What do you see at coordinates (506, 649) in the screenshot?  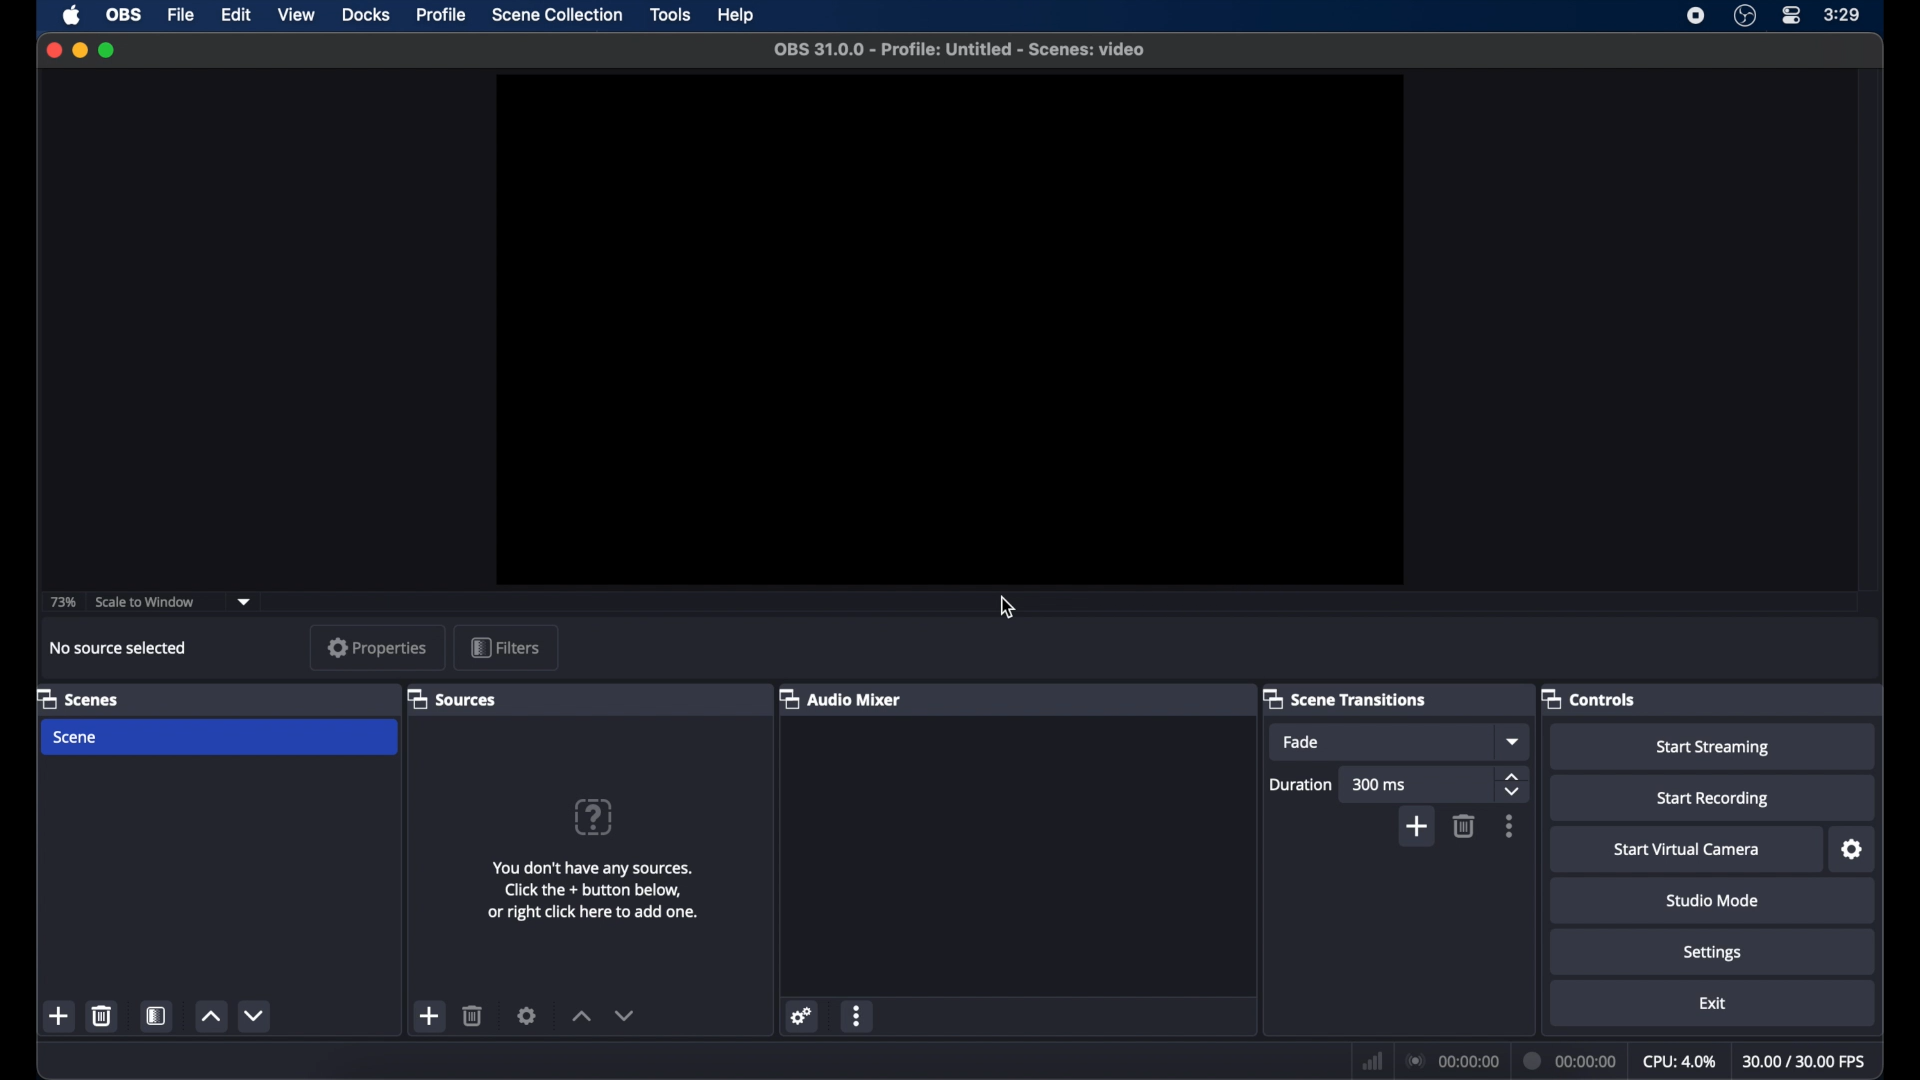 I see `filters` at bounding box center [506, 649].